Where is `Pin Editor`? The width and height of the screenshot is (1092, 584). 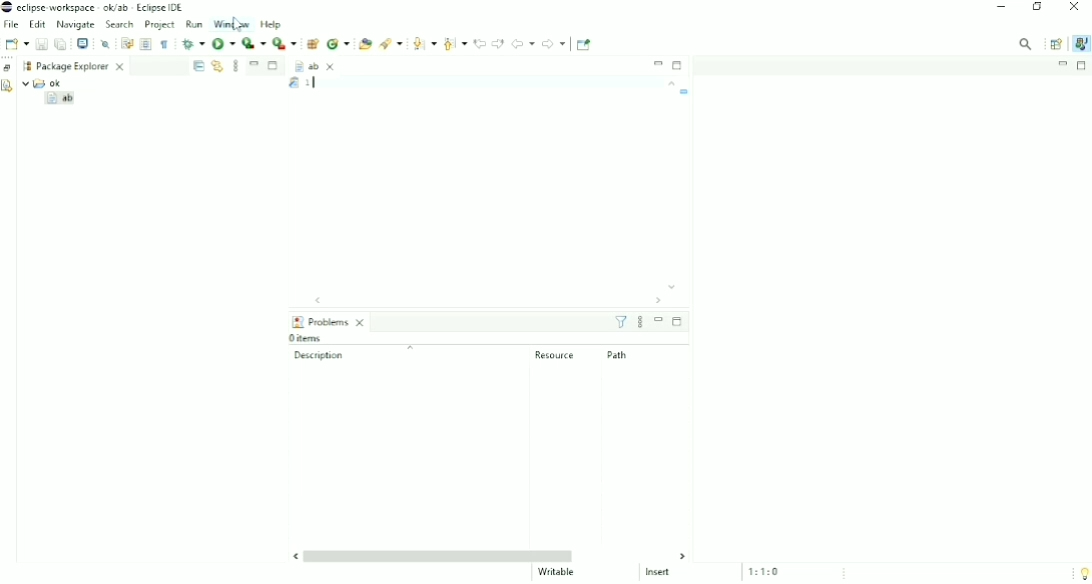 Pin Editor is located at coordinates (585, 44).